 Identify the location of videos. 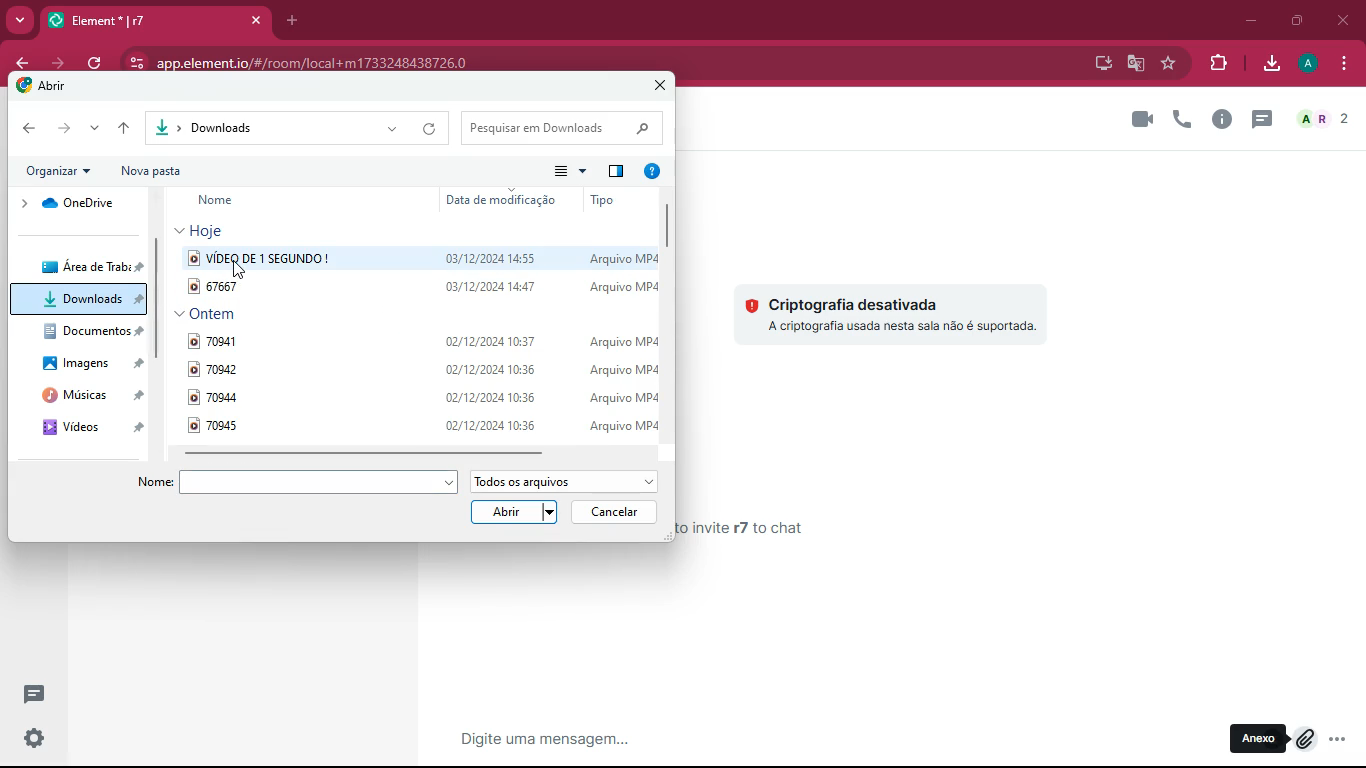
(93, 427).